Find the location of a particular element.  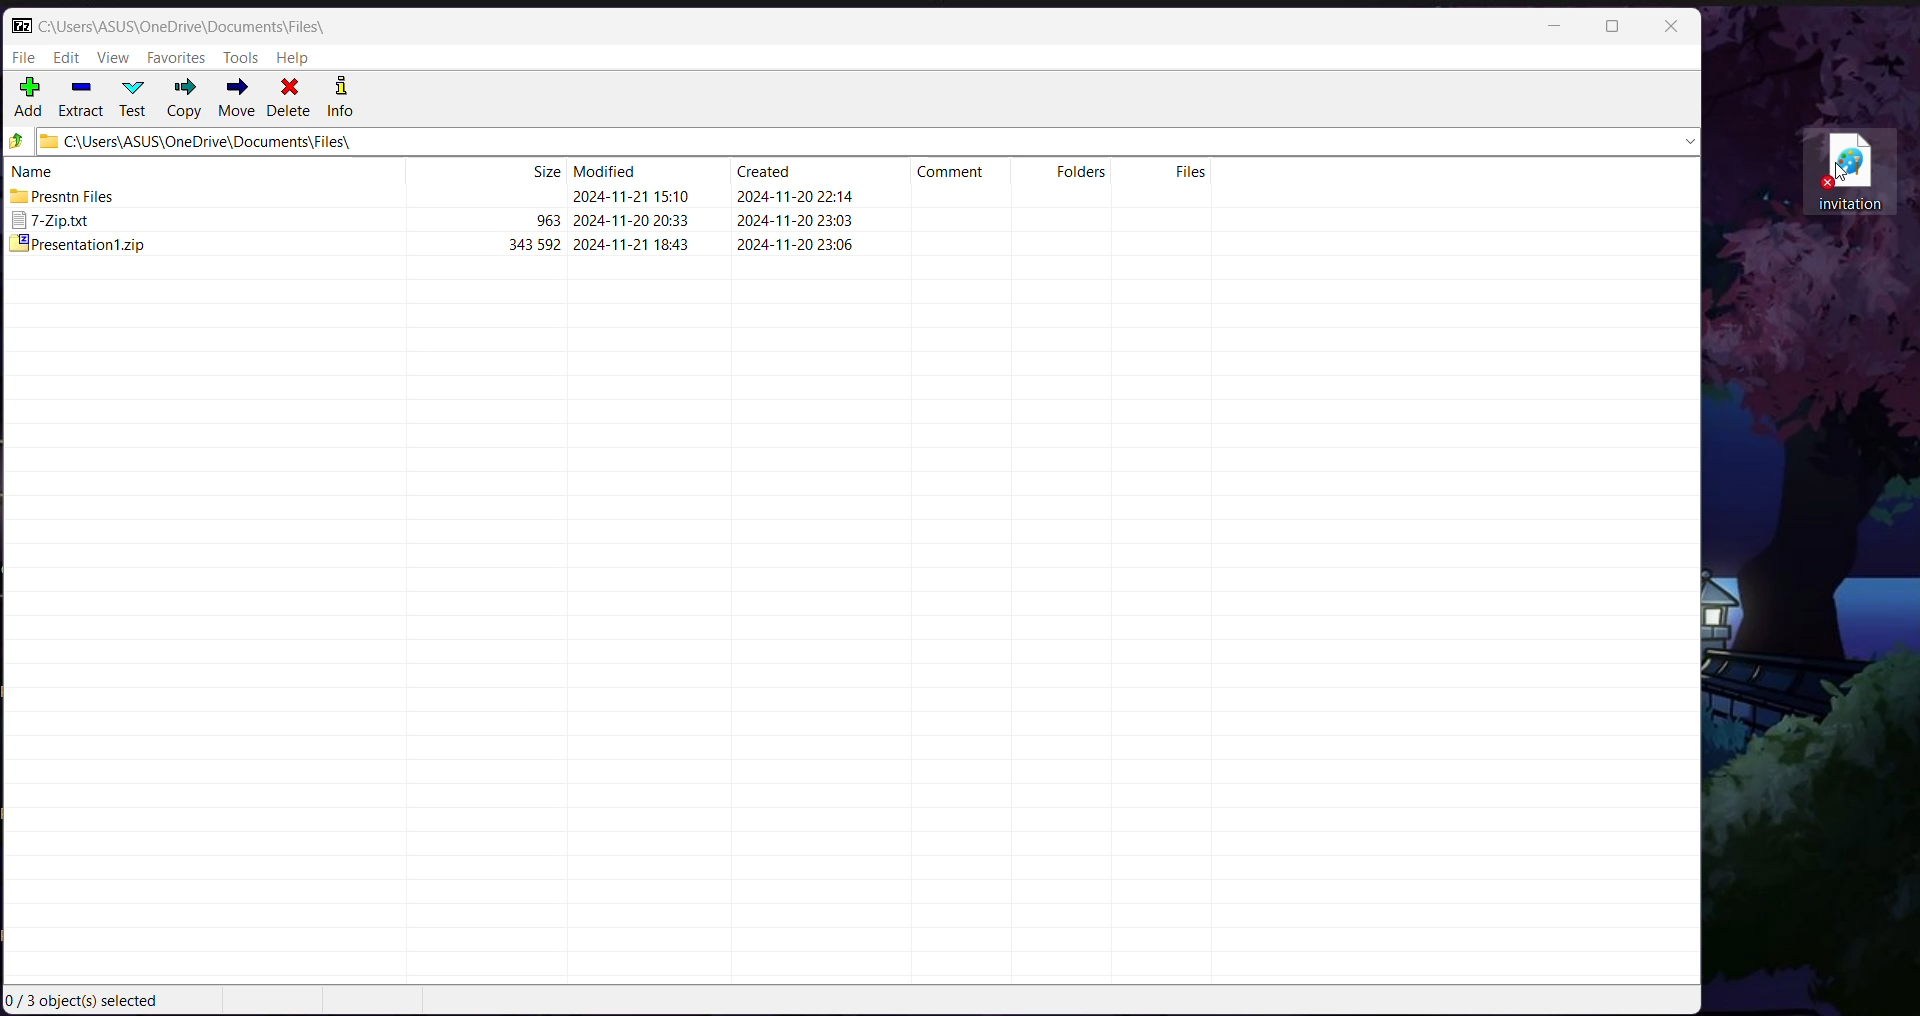

Extract is located at coordinates (81, 99).